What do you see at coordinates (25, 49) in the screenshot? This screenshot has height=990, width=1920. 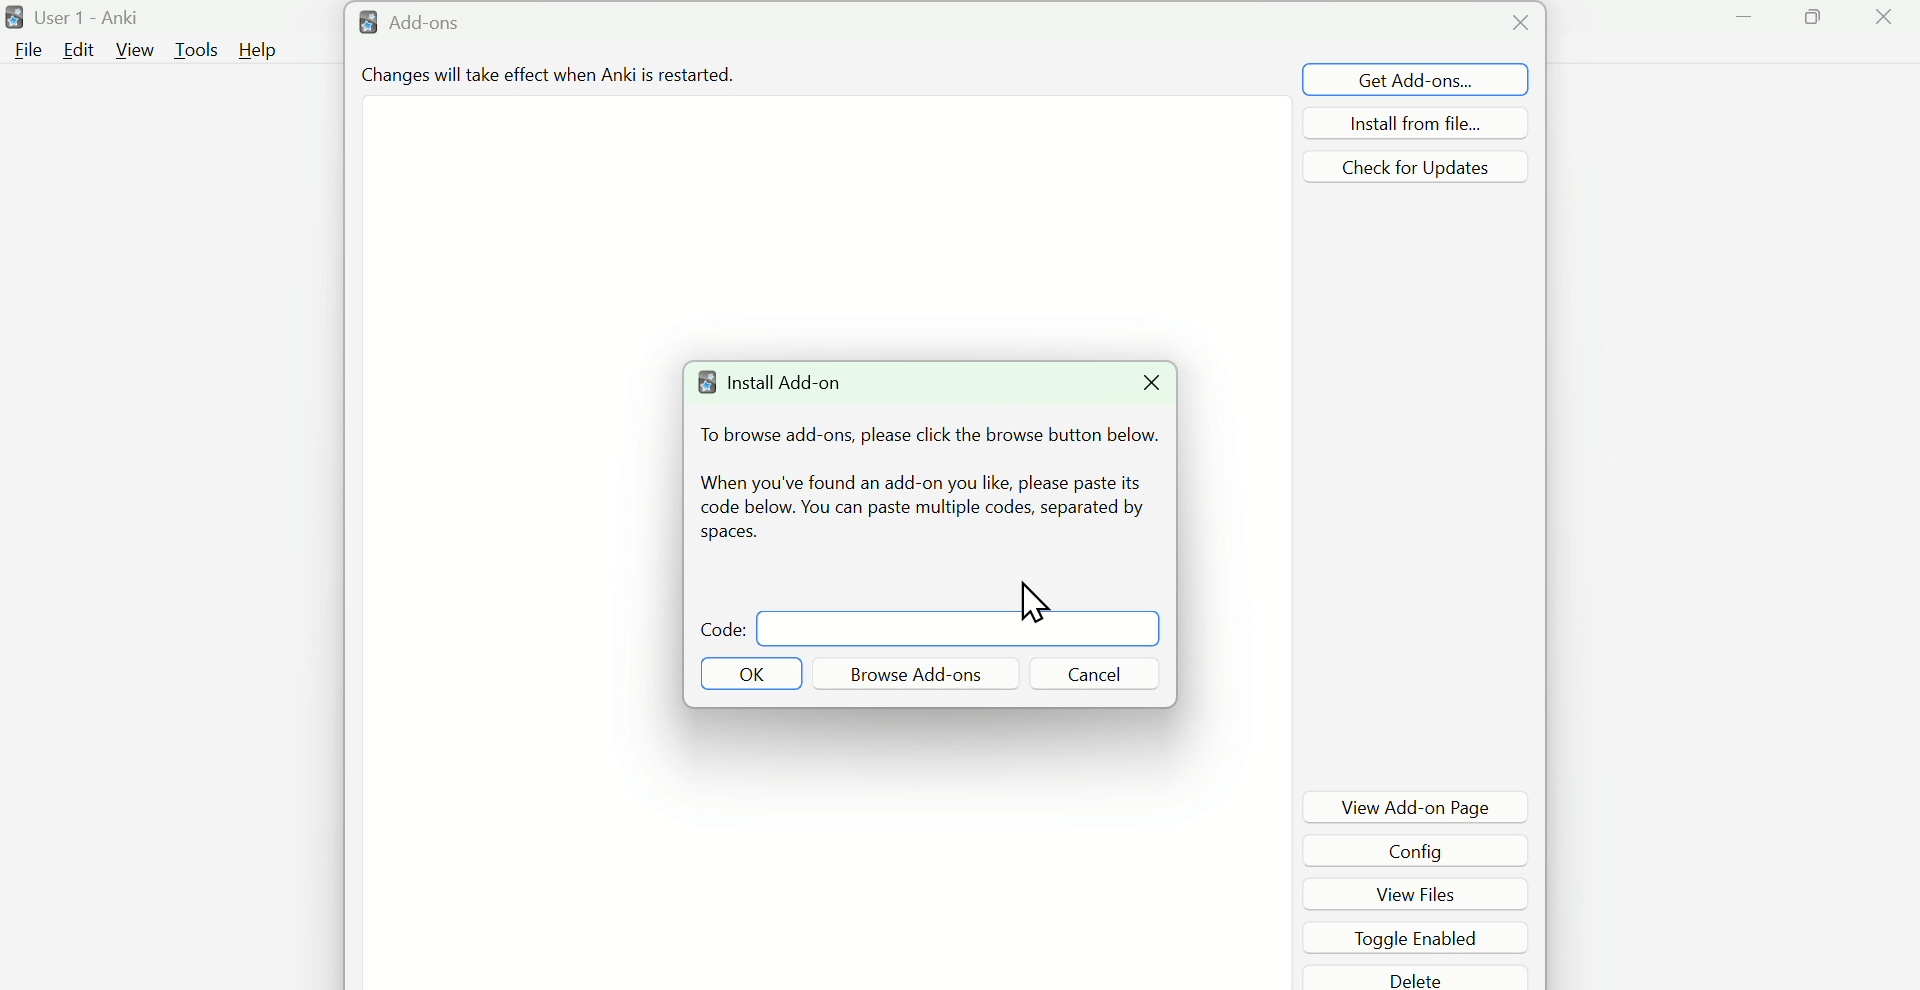 I see `File` at bounding box center [25, 49].